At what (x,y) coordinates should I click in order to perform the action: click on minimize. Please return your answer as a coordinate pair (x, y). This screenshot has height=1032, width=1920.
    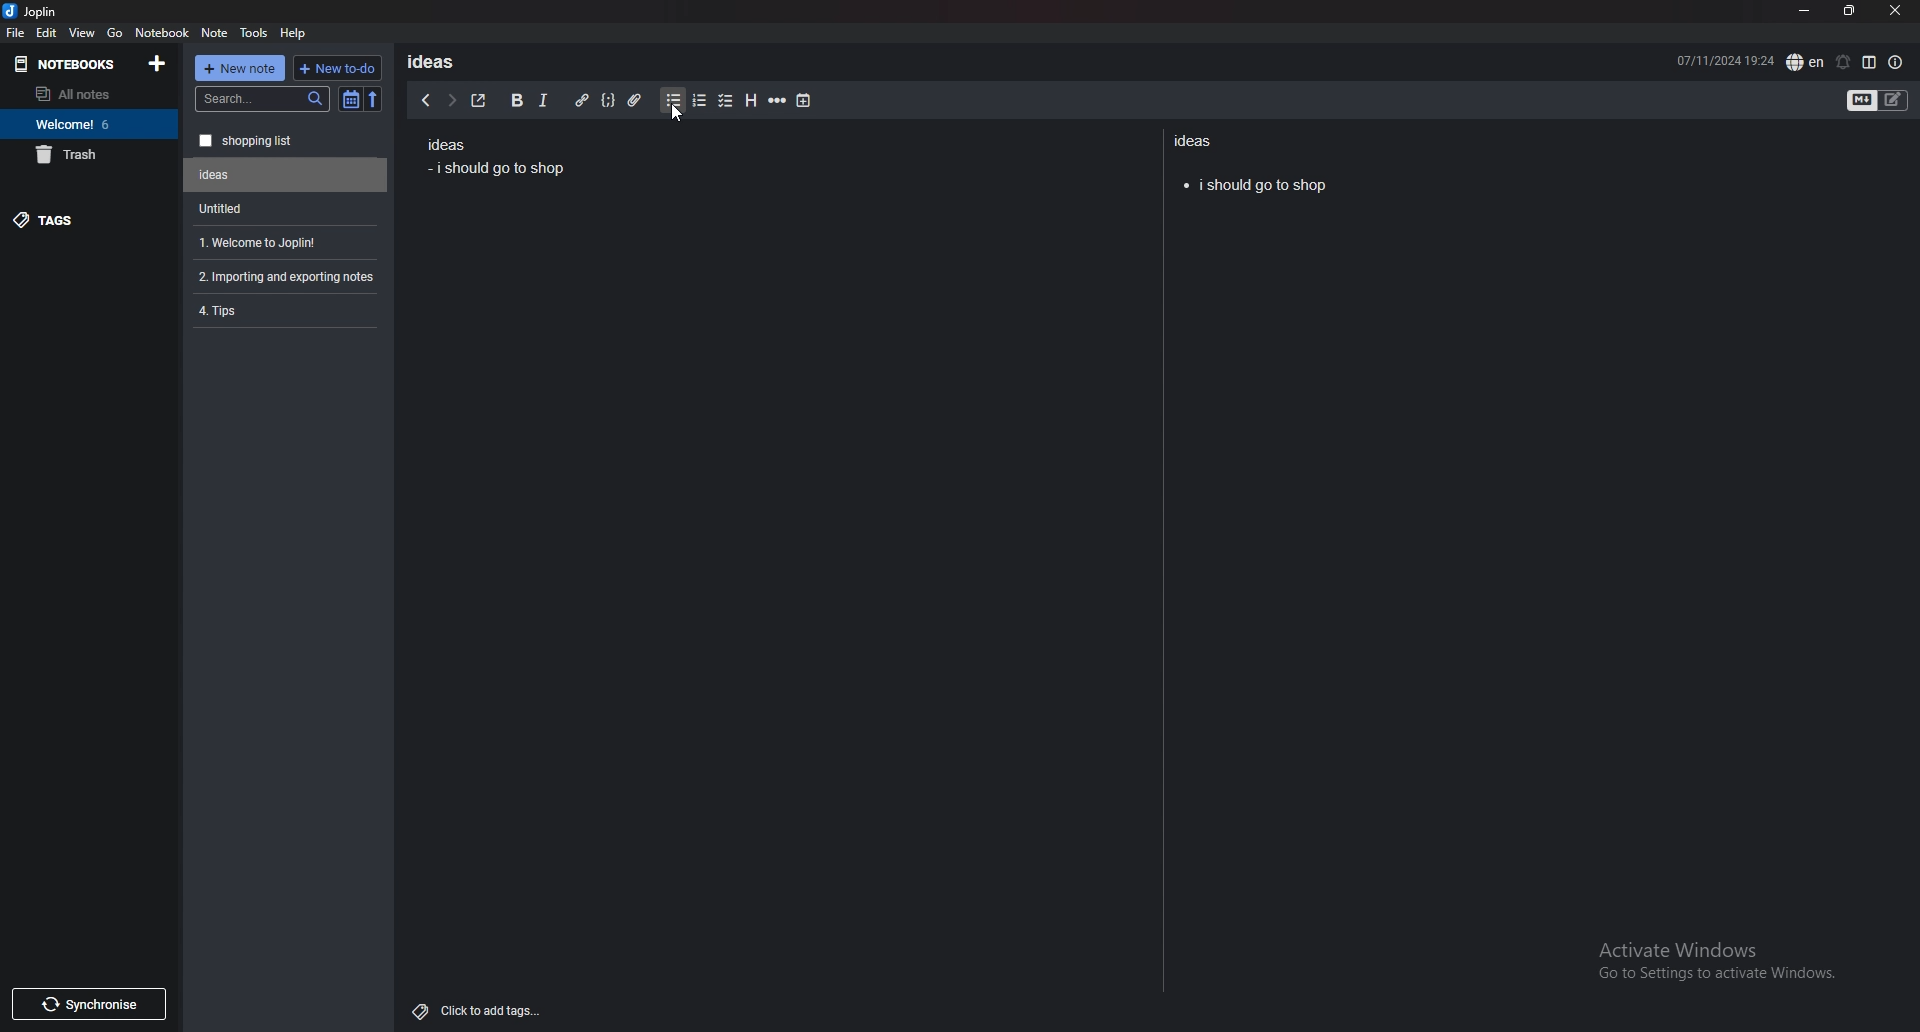
    Looking at the image, I should click on (1804, 11).